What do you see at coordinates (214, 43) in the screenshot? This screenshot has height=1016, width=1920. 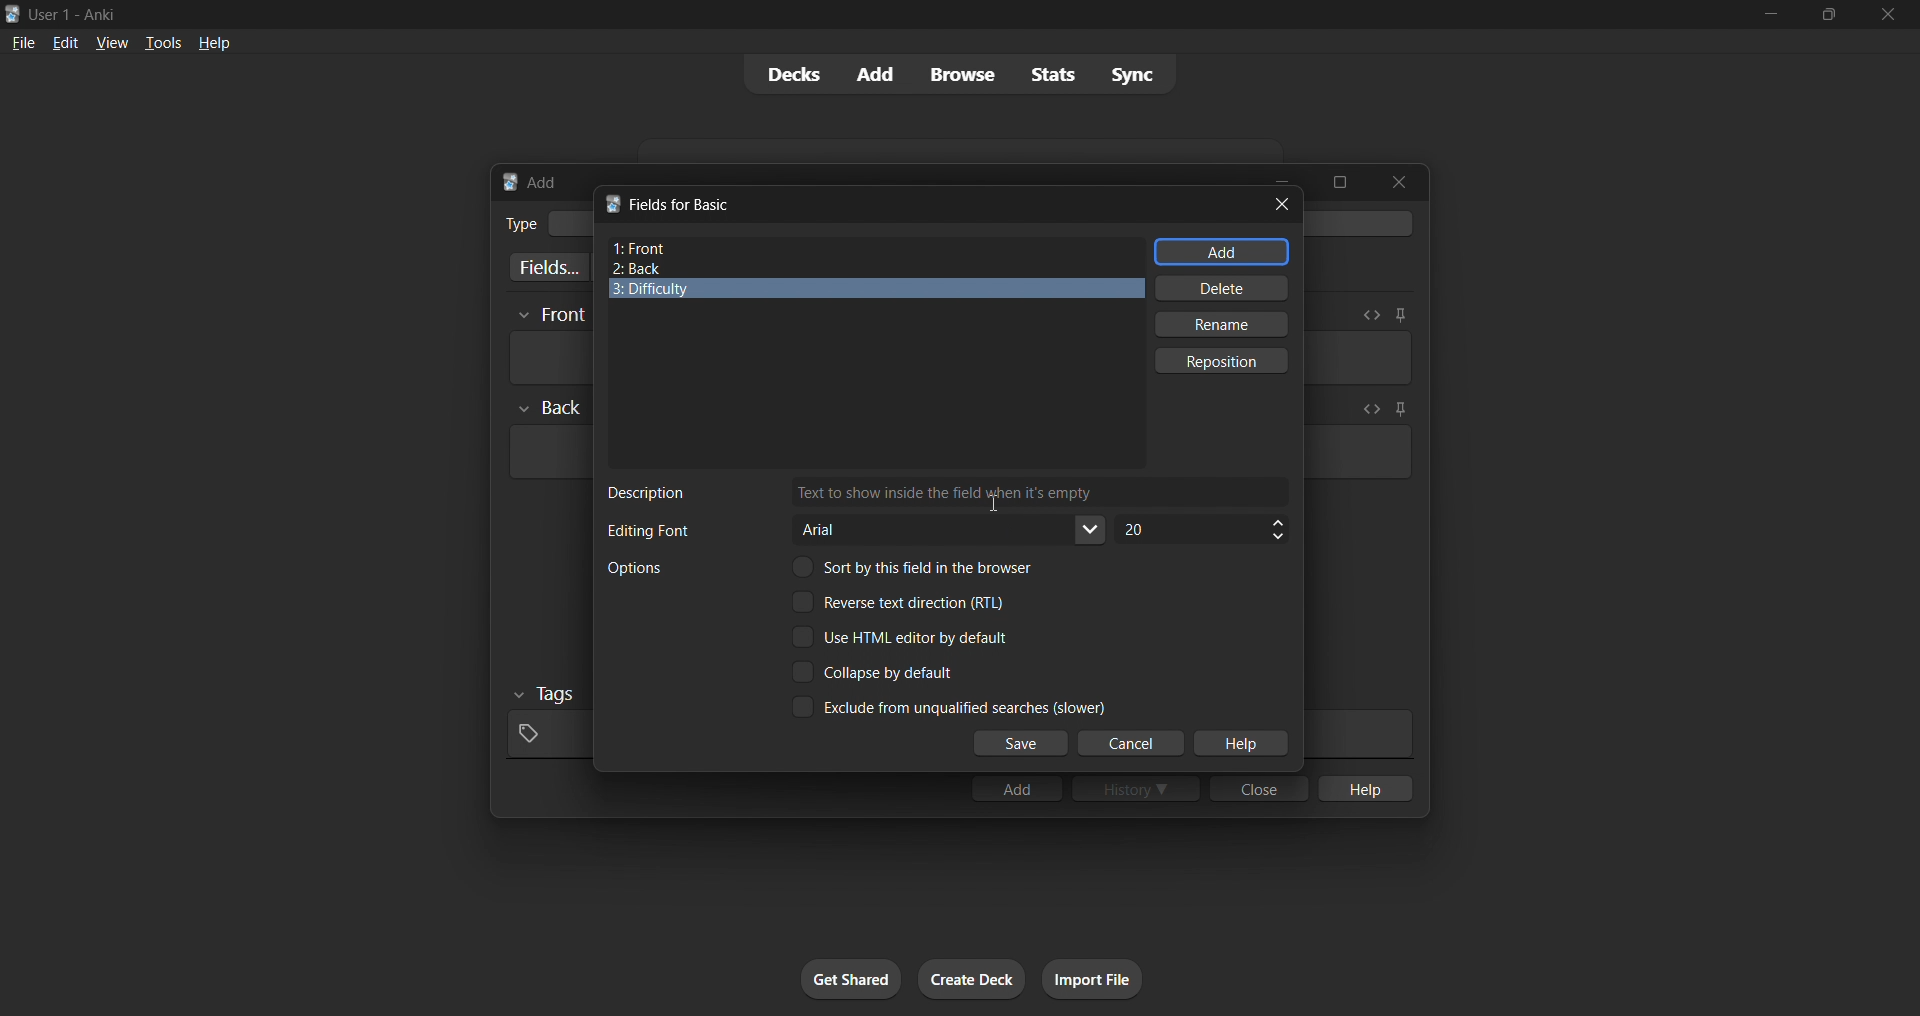 I see `help` at bounding box center [214, 43].